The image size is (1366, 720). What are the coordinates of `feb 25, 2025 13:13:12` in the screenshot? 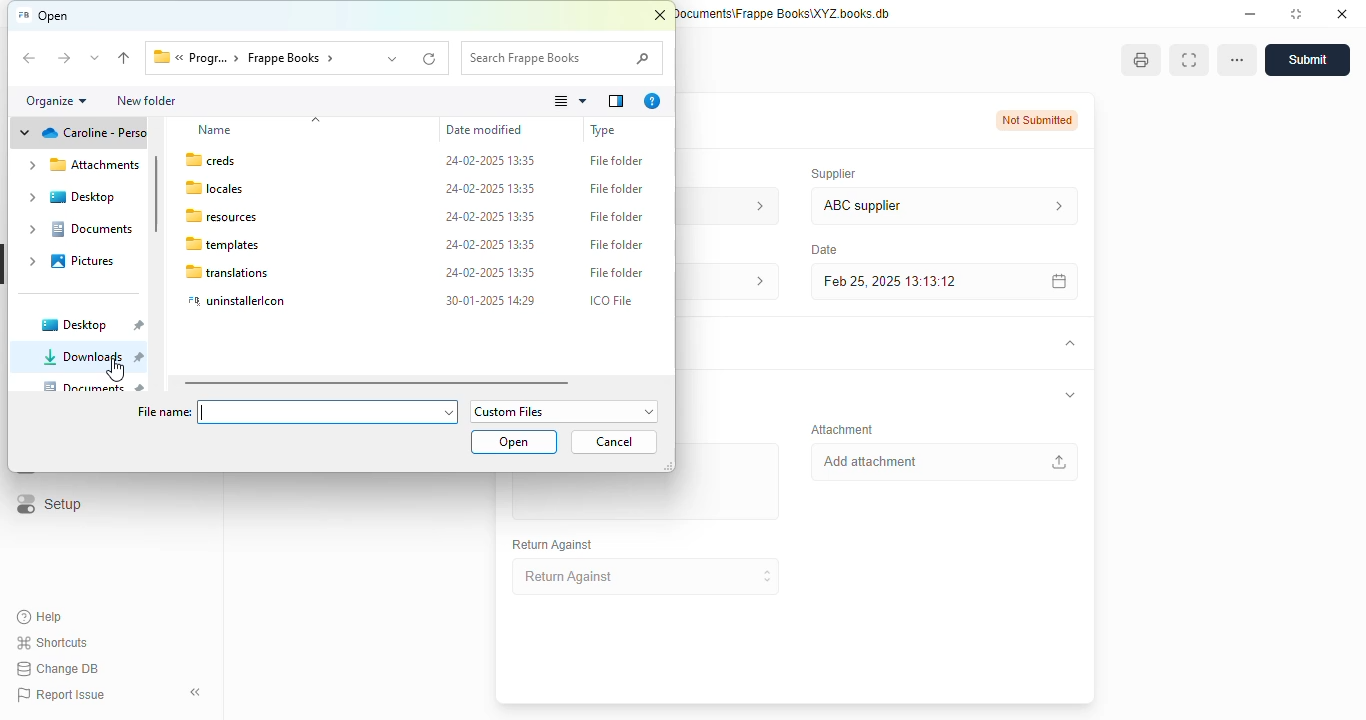 It's located at (905, 281).